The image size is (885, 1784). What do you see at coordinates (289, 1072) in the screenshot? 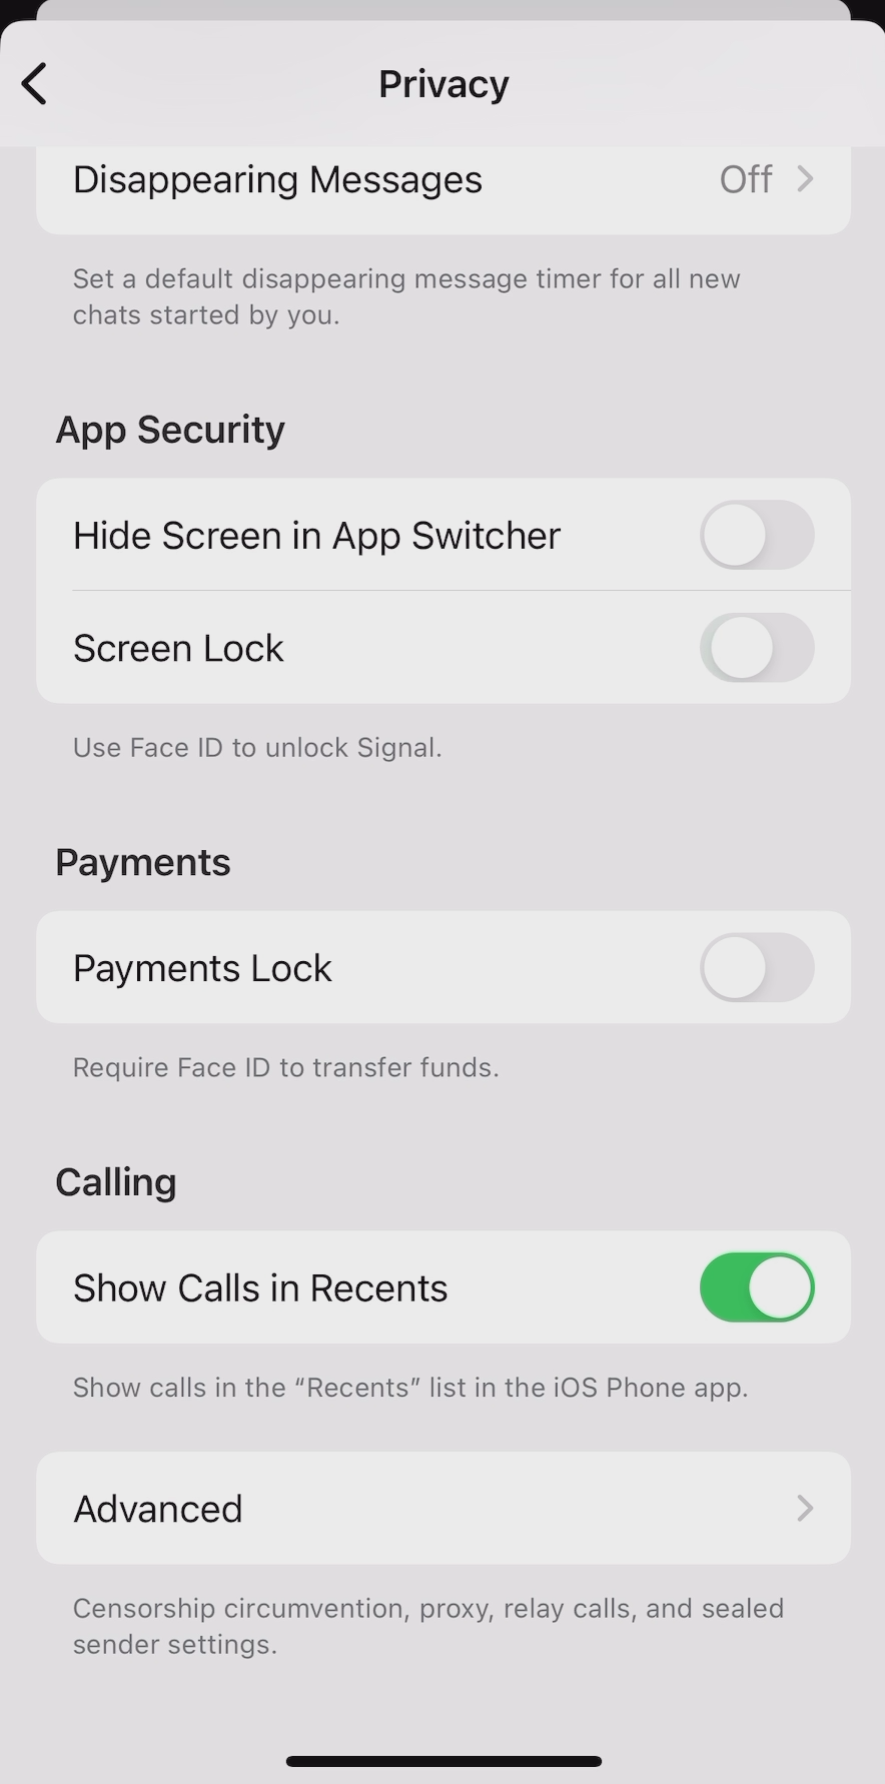
I see `Require Face ID to transfer funds.` at bounding box center [289, 1072].